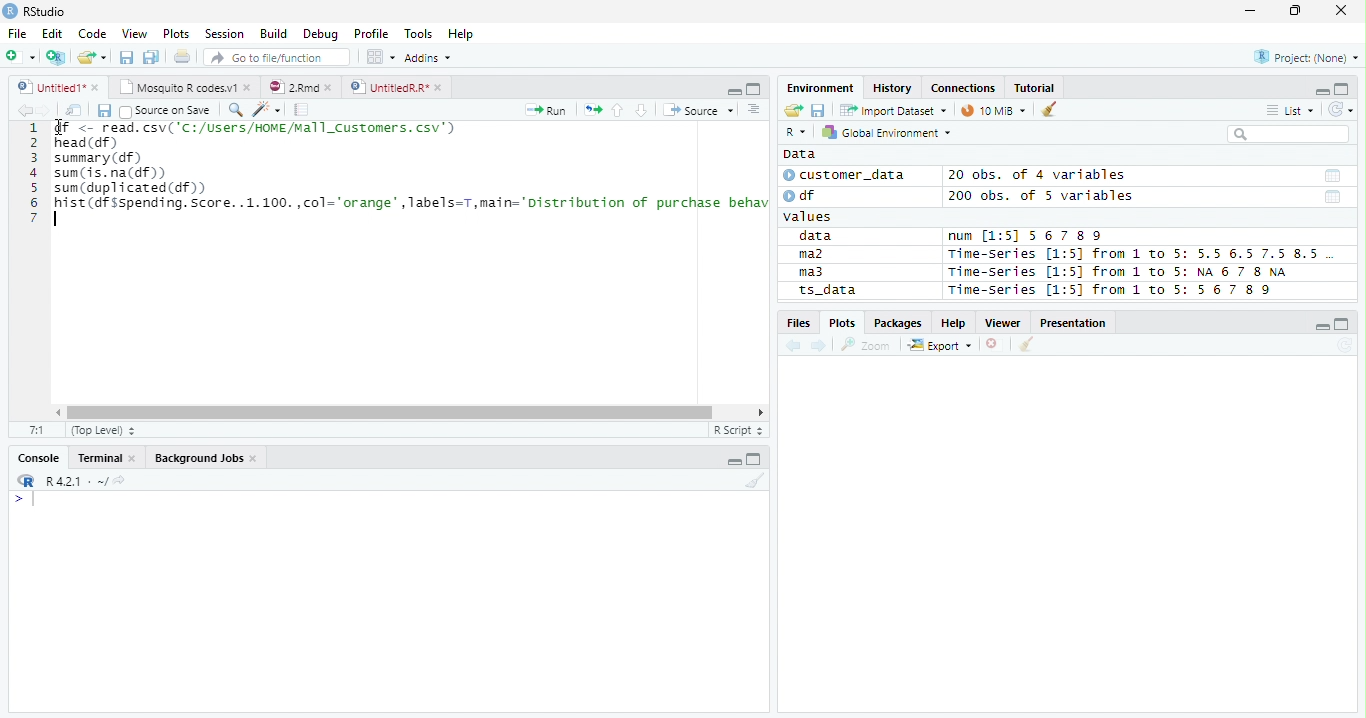 This screenshot has width=1366, height=718. Describe the element at coordinates (276, 35) in the screenshot. I see `Build` at that location.